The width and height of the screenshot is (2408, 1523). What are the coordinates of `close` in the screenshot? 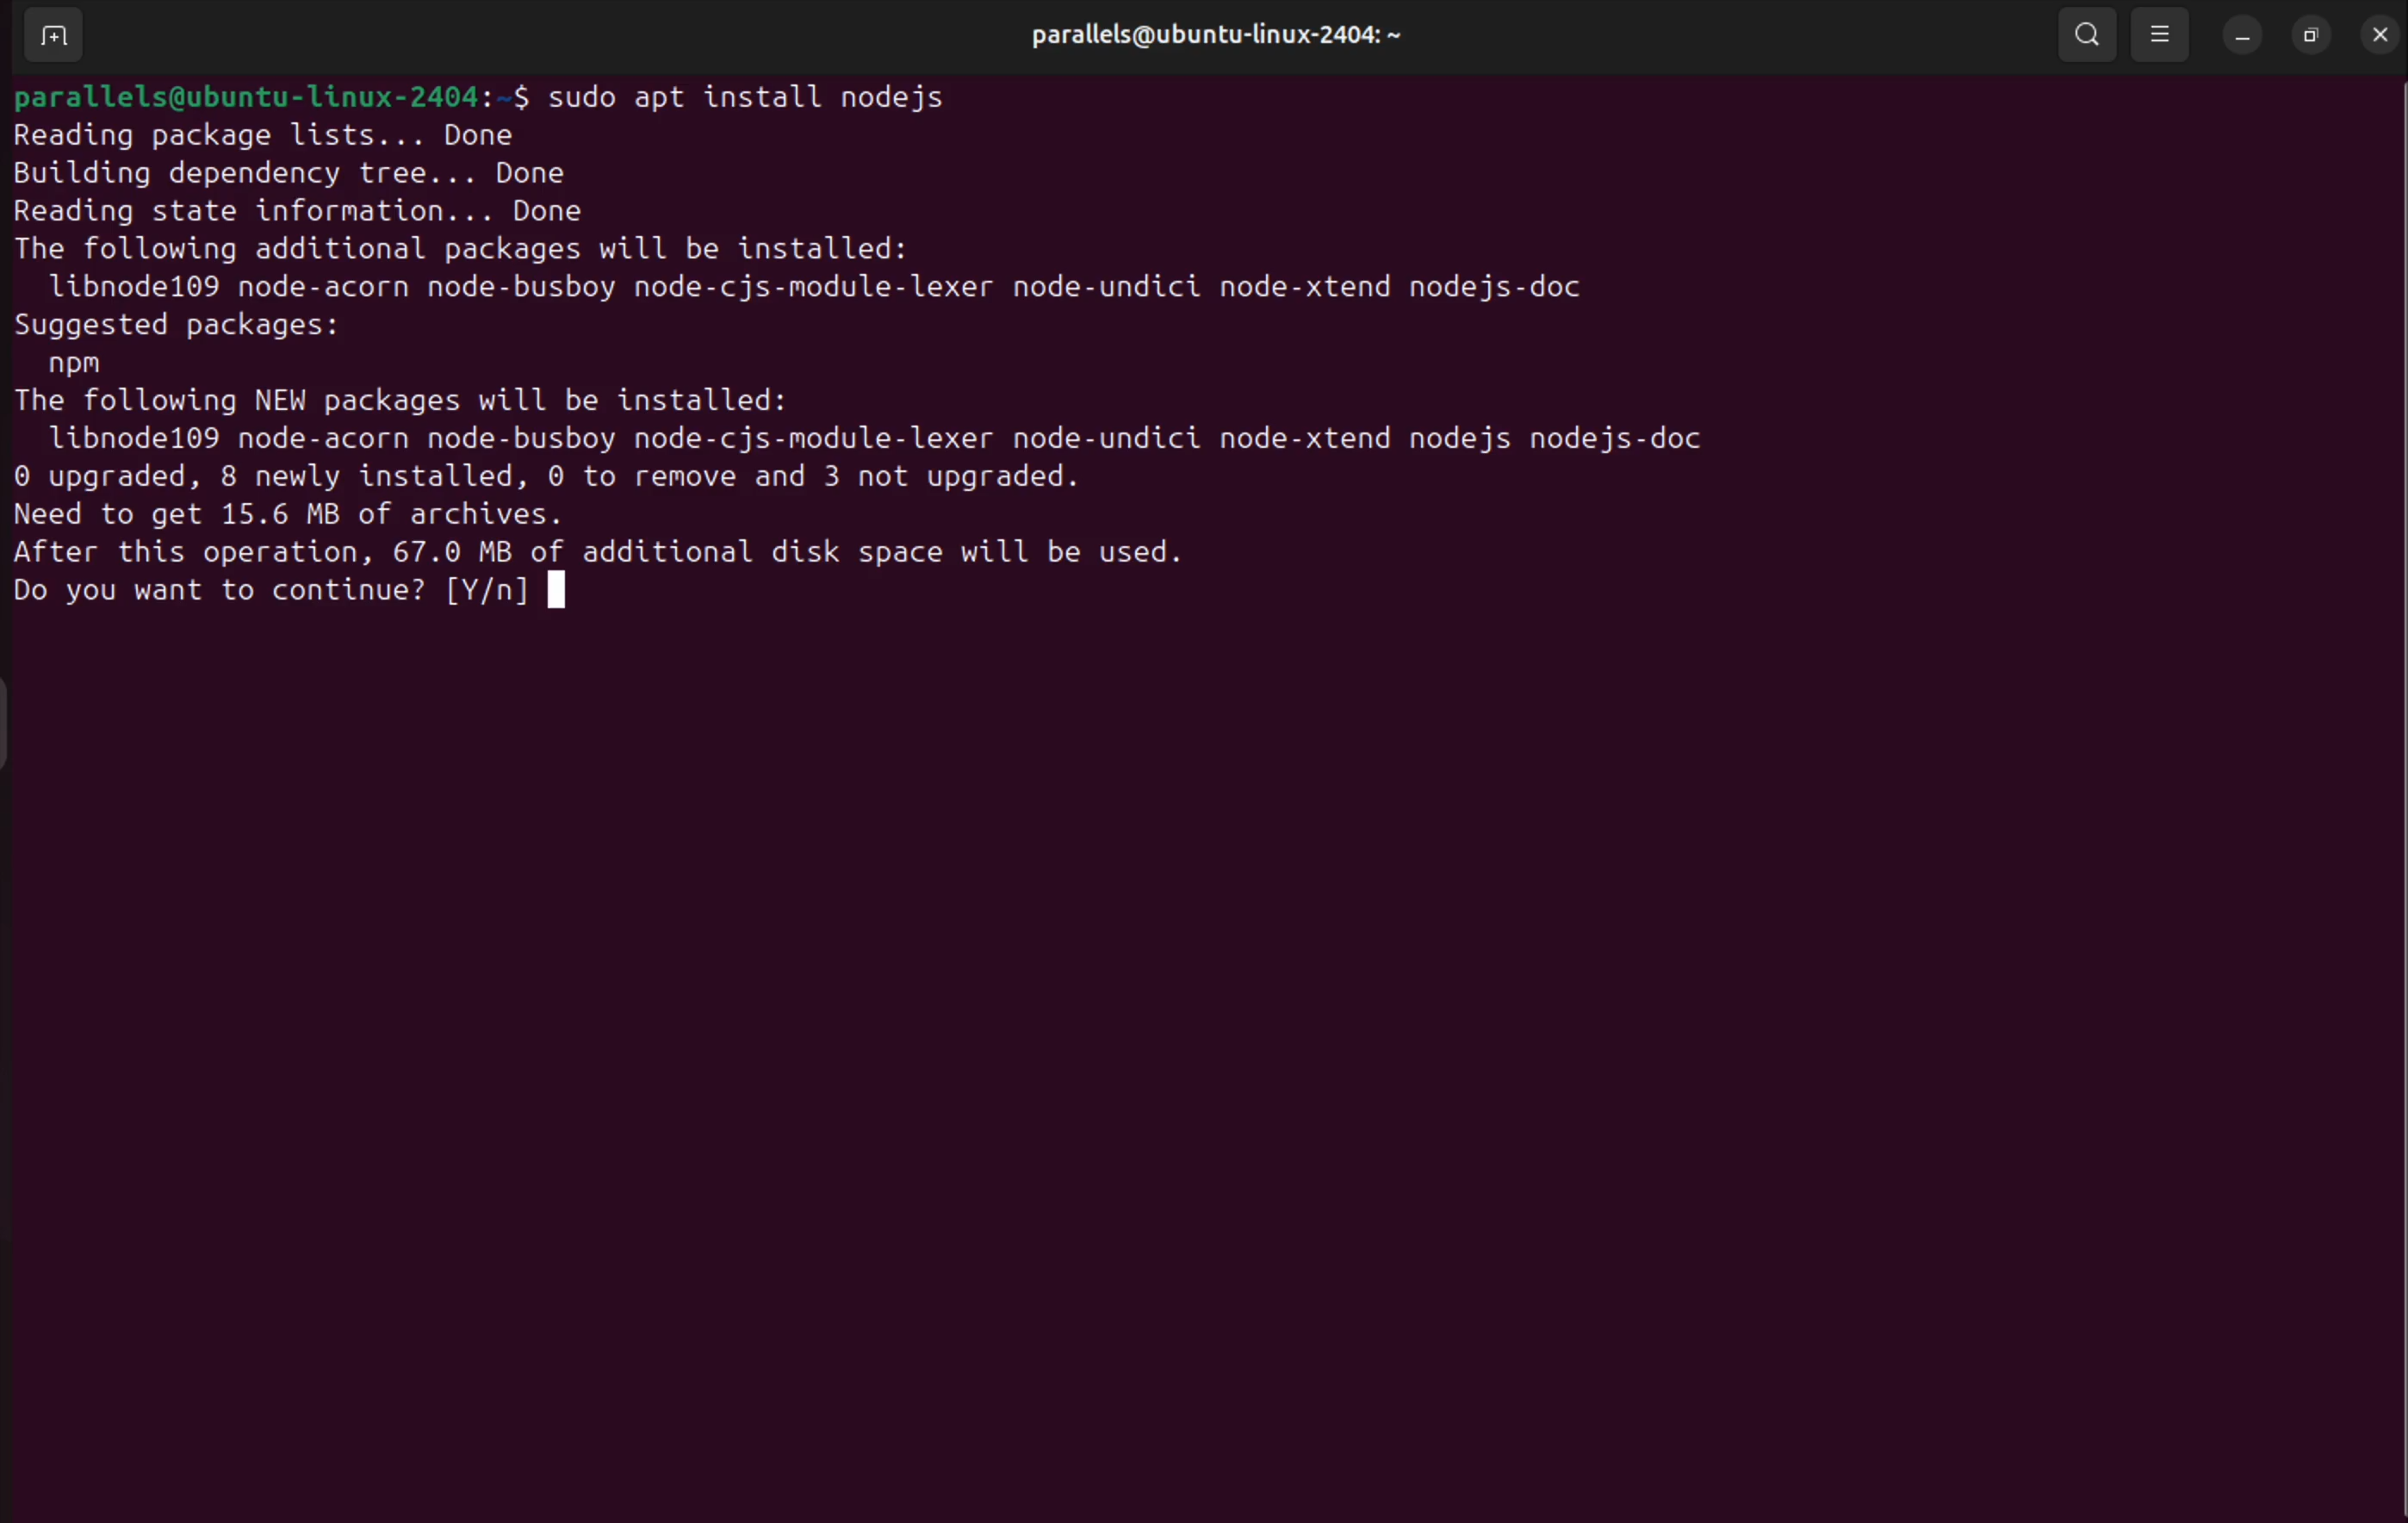 It's located at (2375, 35).